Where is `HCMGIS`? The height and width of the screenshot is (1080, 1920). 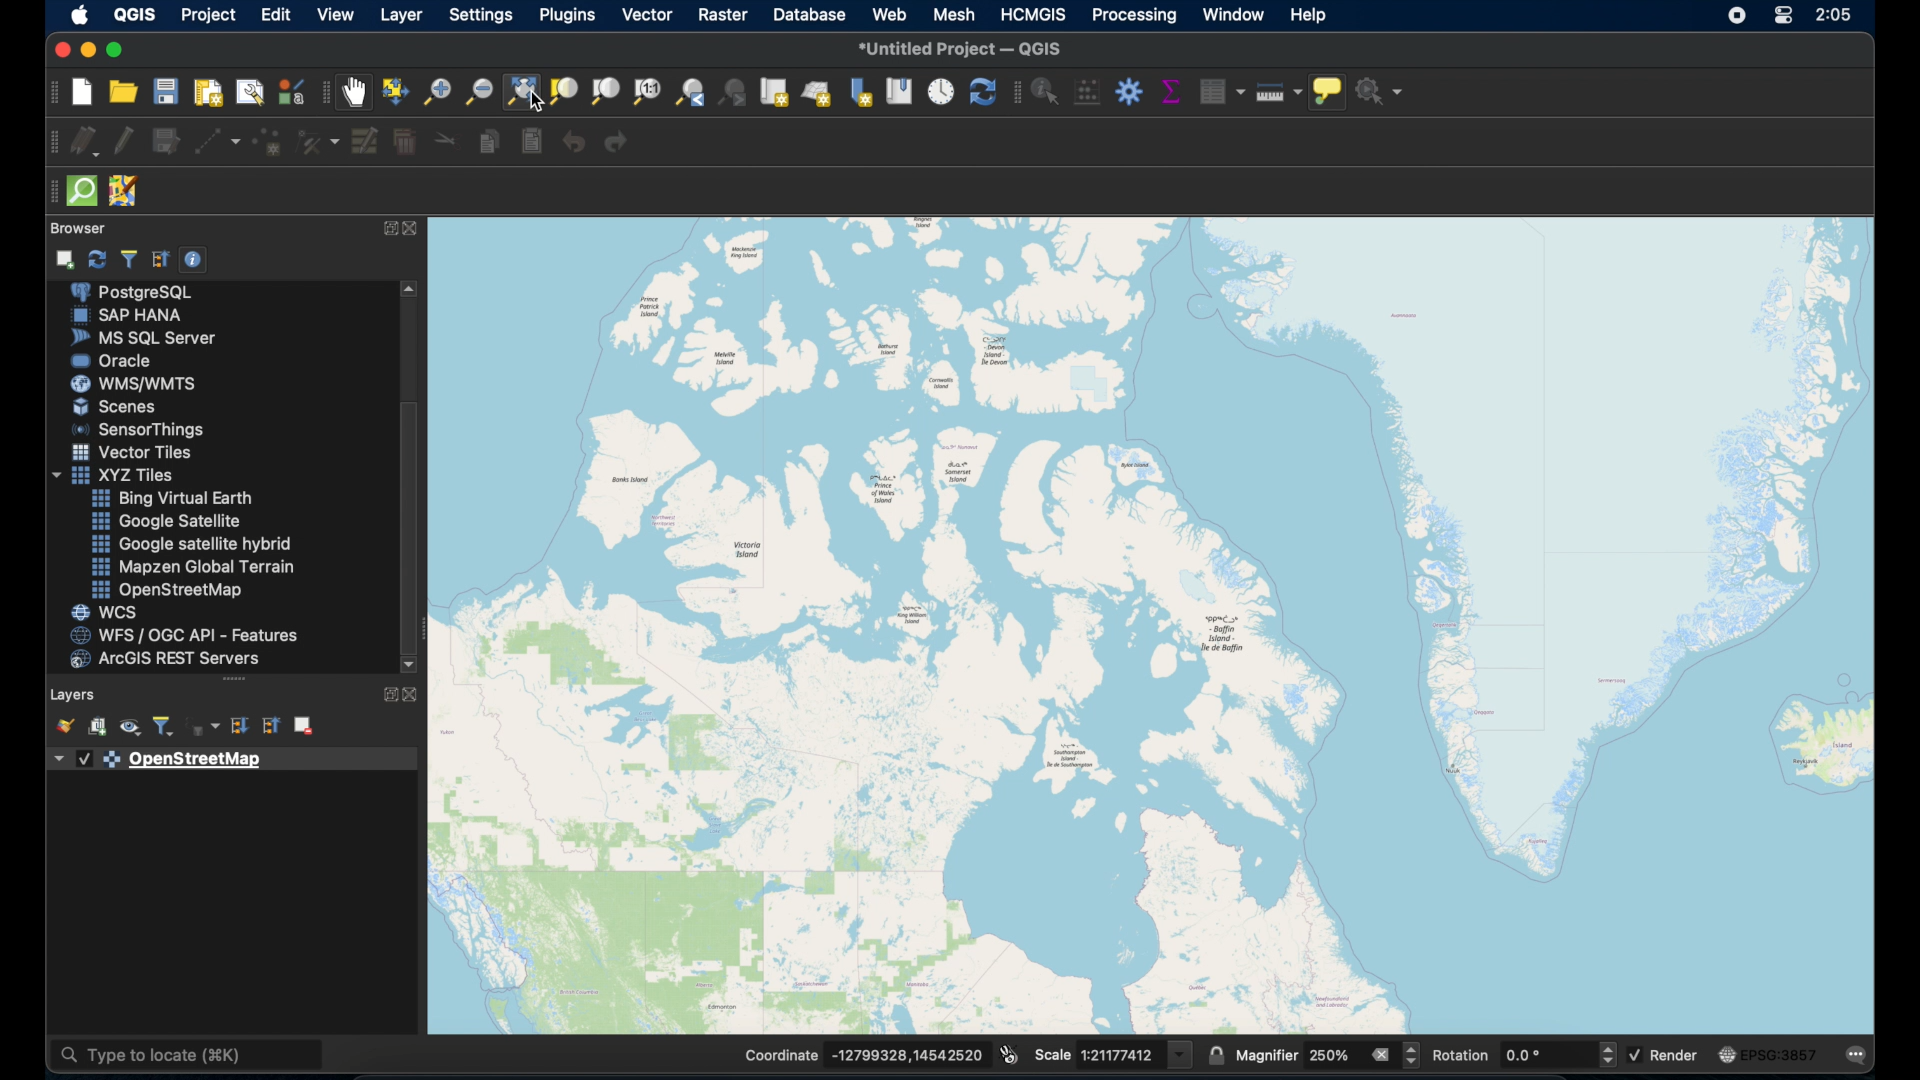 HCMGIS is located at coordinates (1031, 14).